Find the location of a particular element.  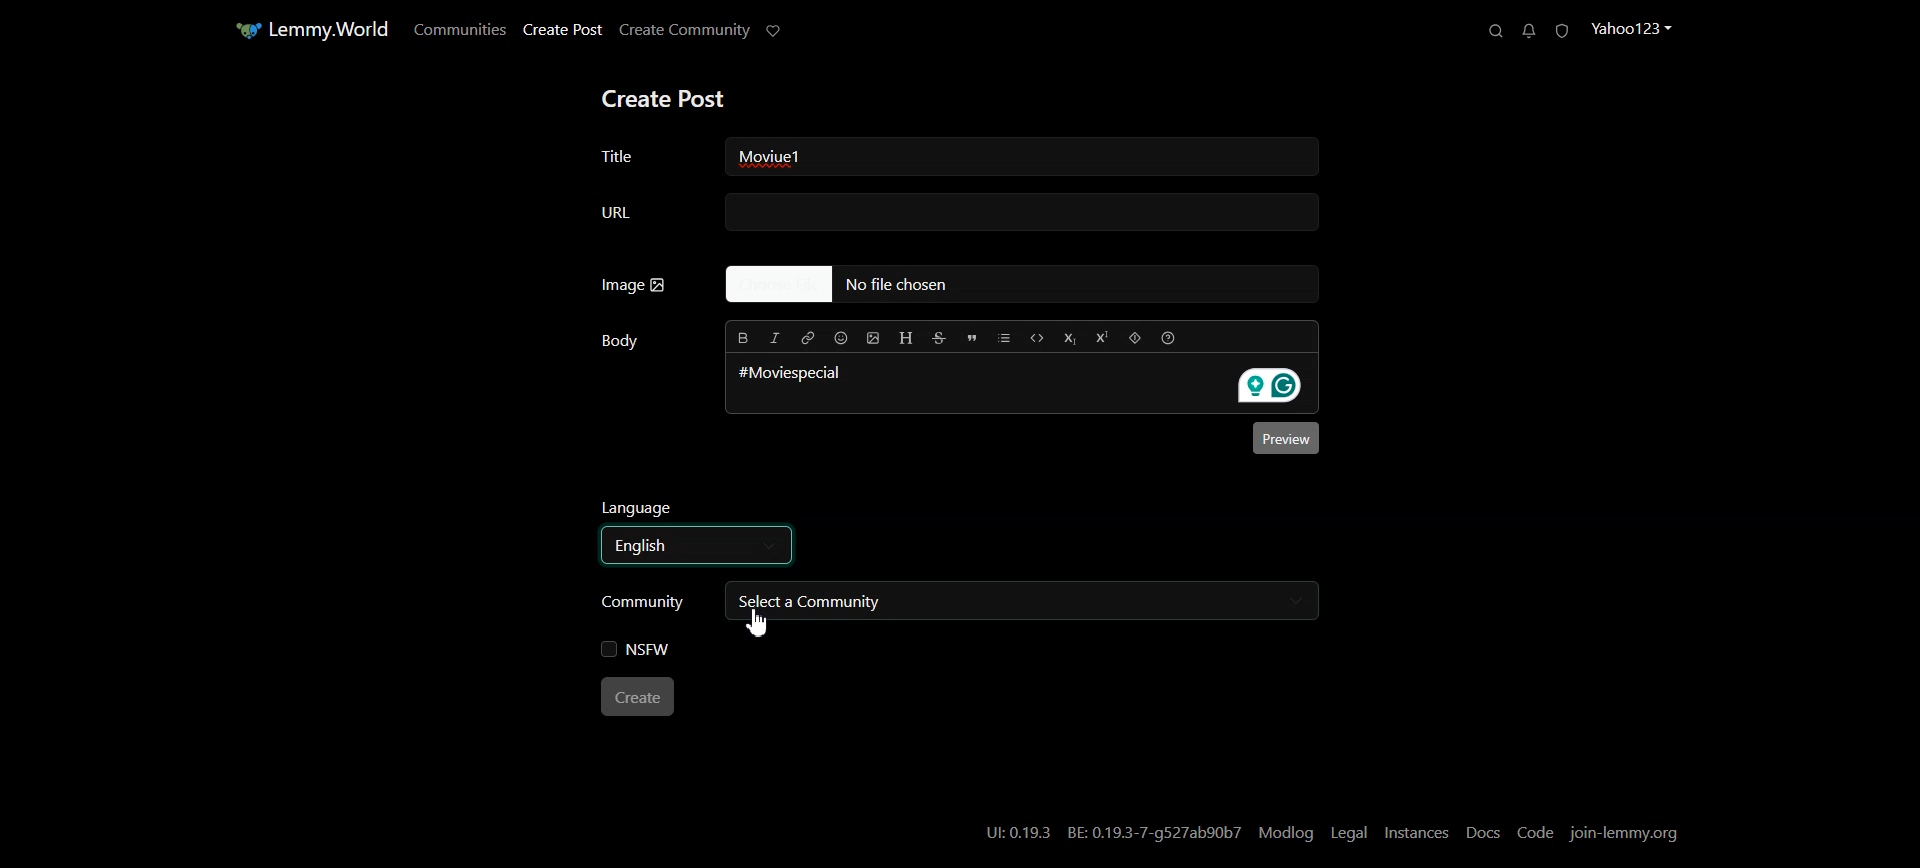

Title is located at coordinates (641, 154).